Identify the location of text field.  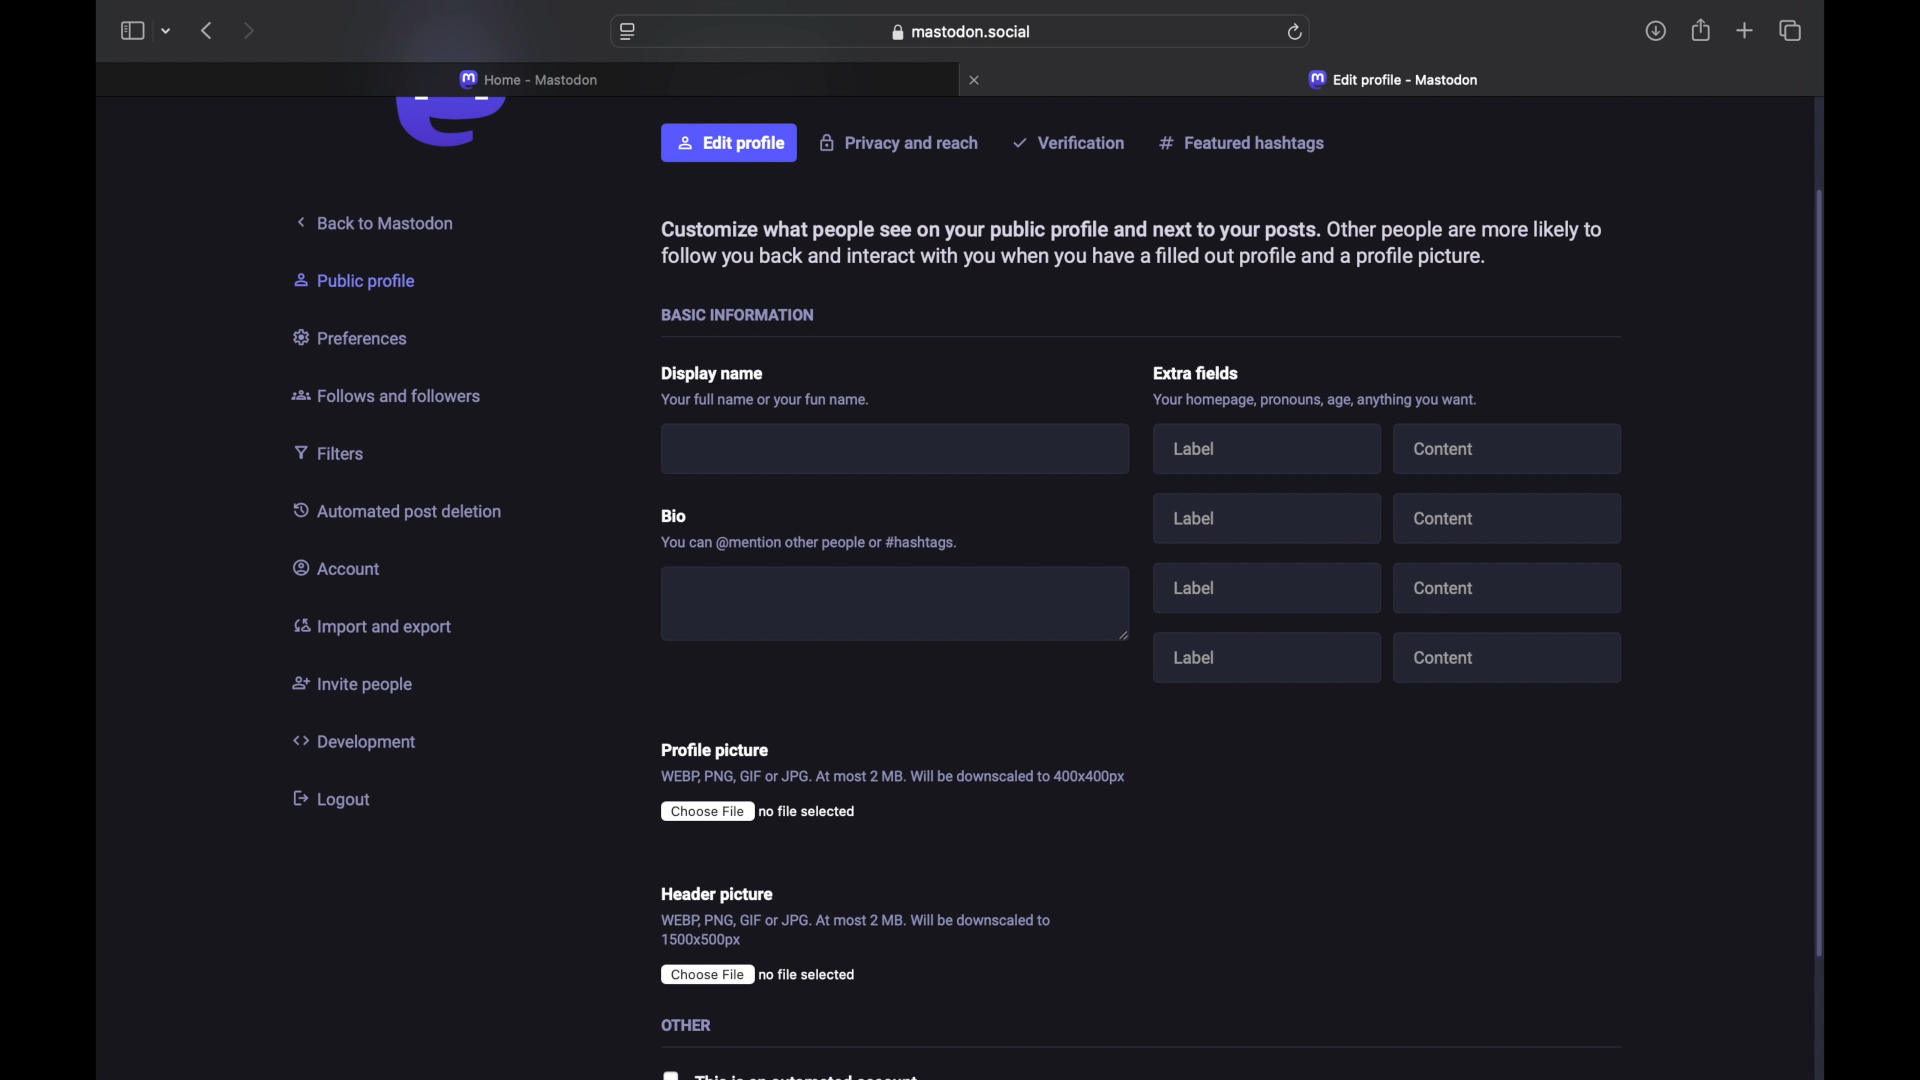
(899, 451).